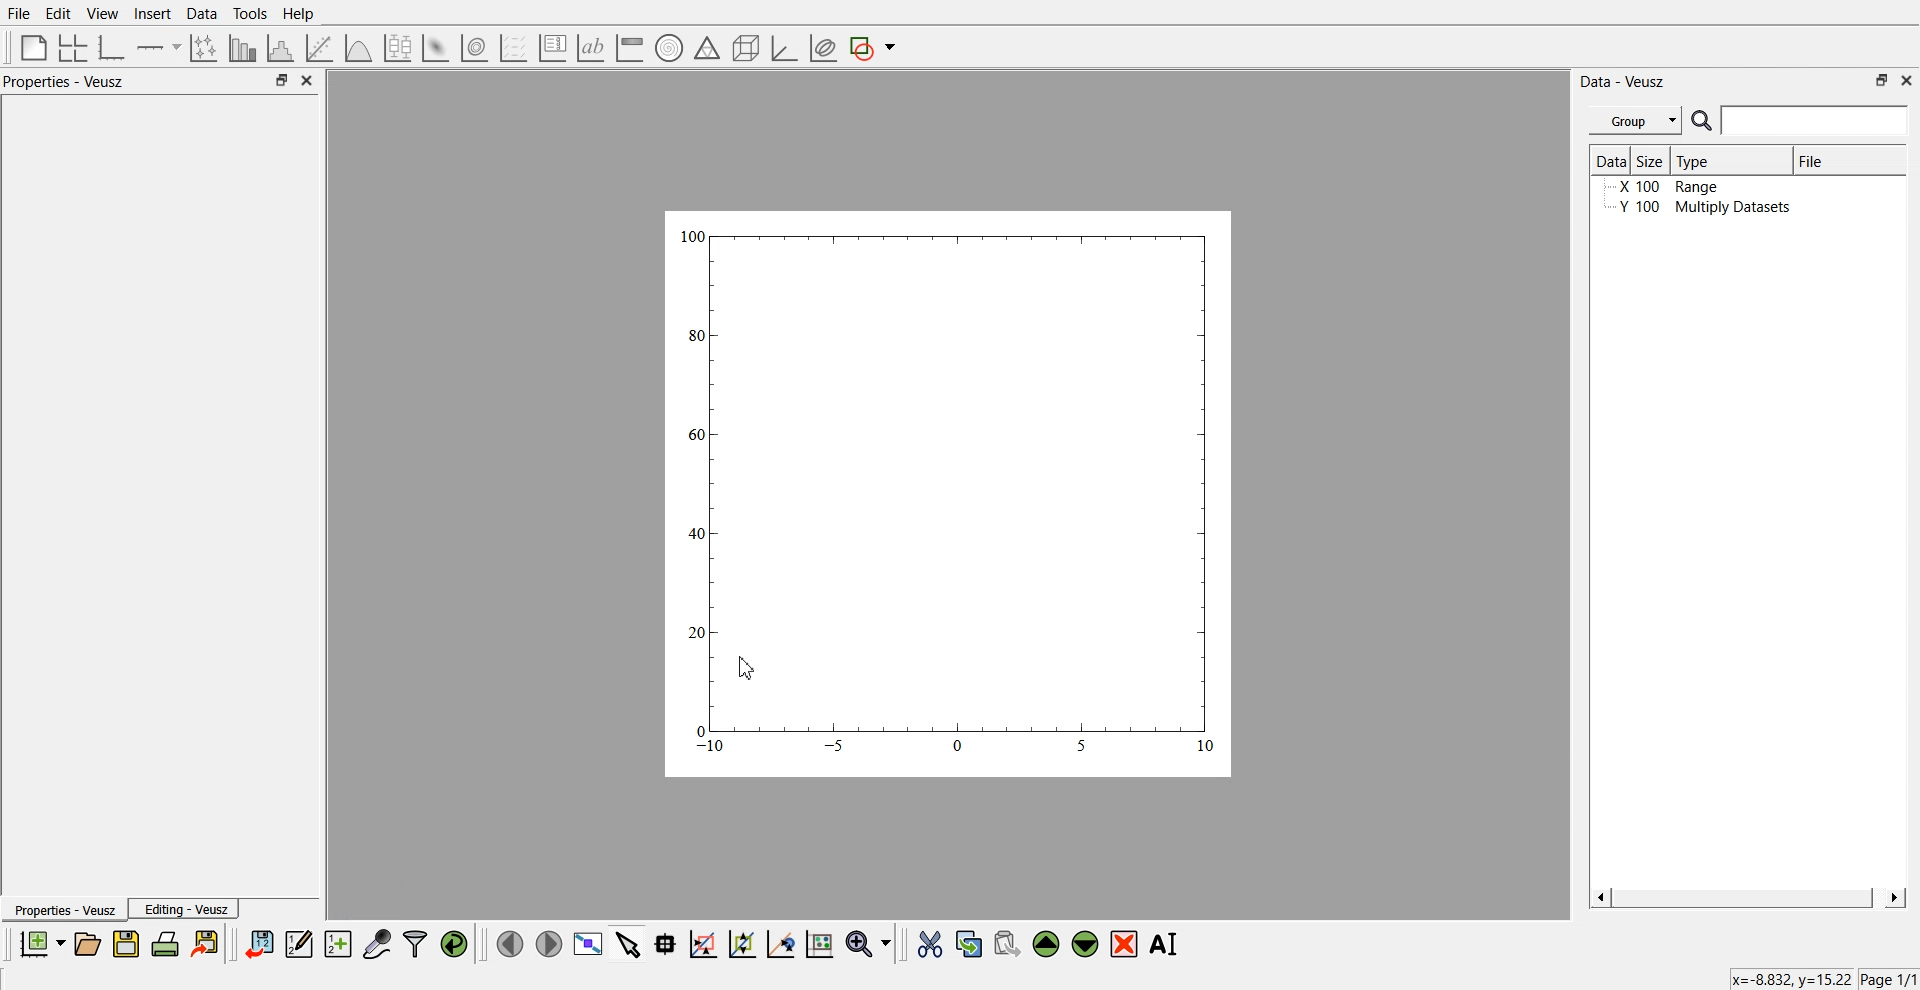  What do you see at coordinates (548, 942) in the screenshot?
I see `move right` at bounding box center [548, 942].